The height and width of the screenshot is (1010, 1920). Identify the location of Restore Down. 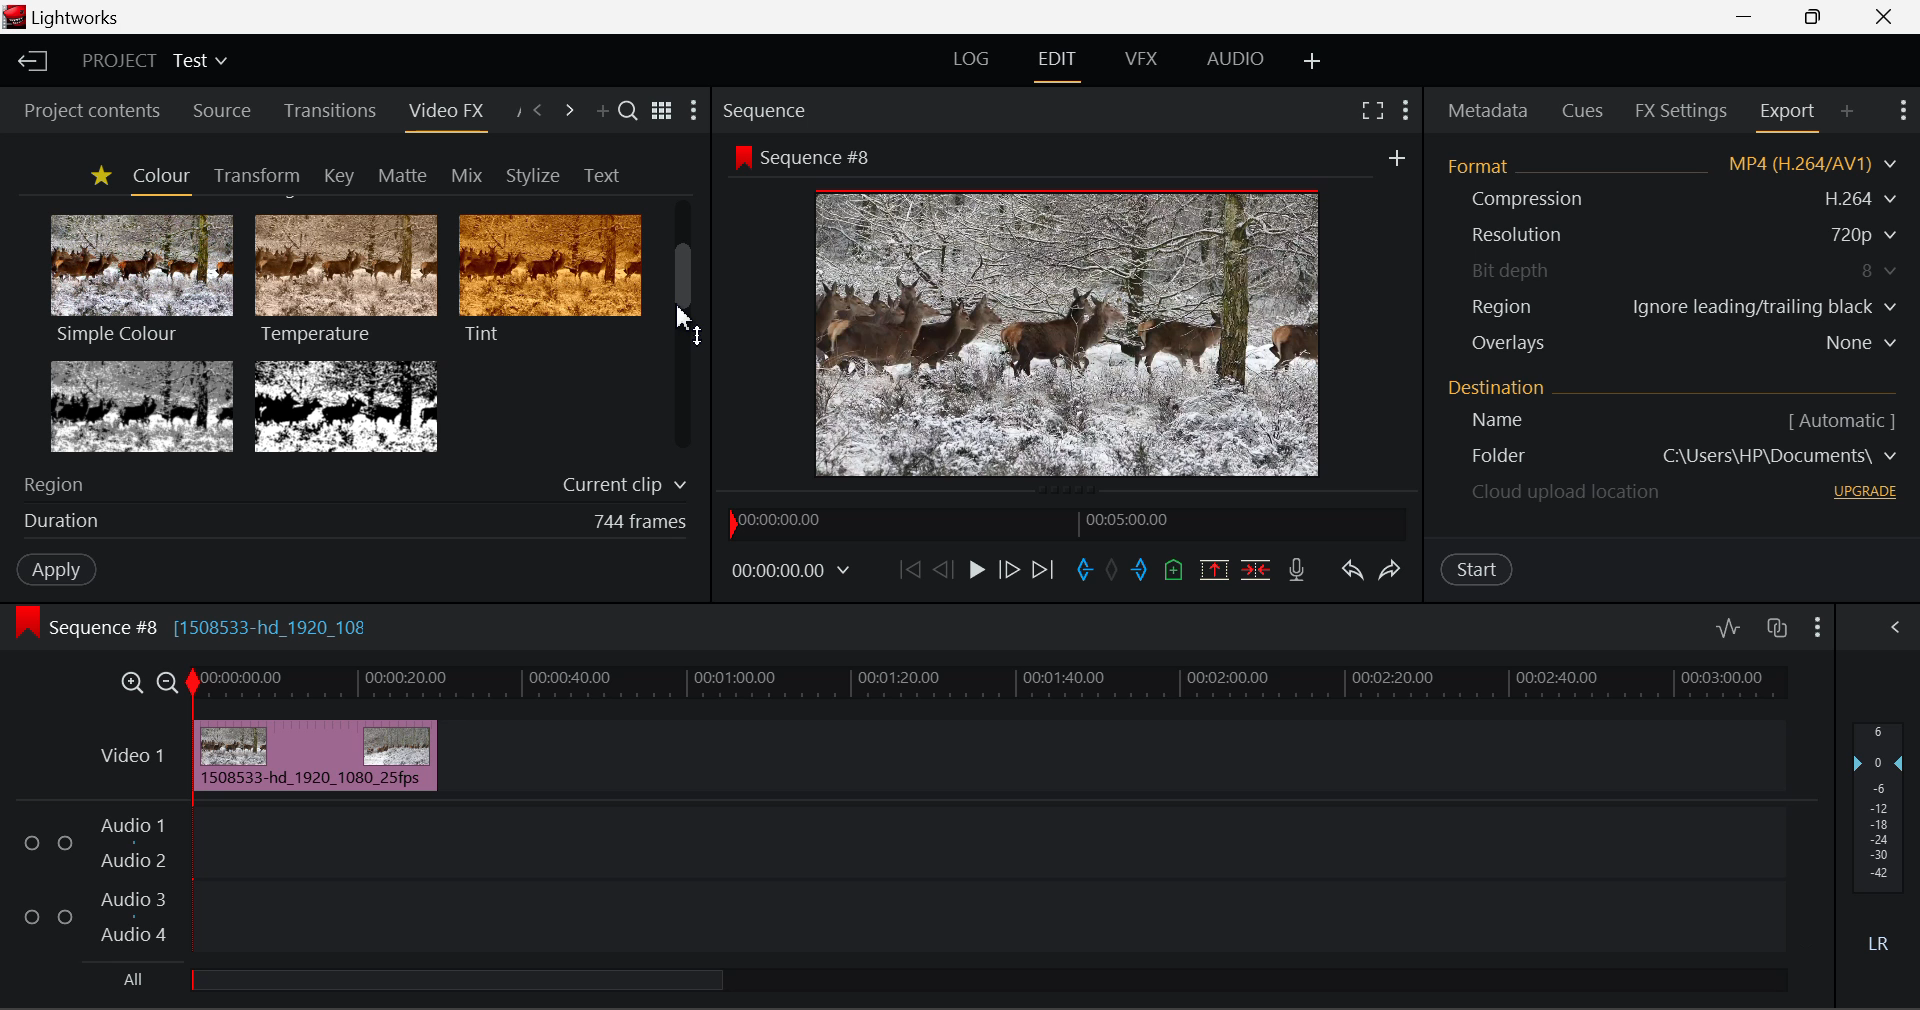
(1745, 15).